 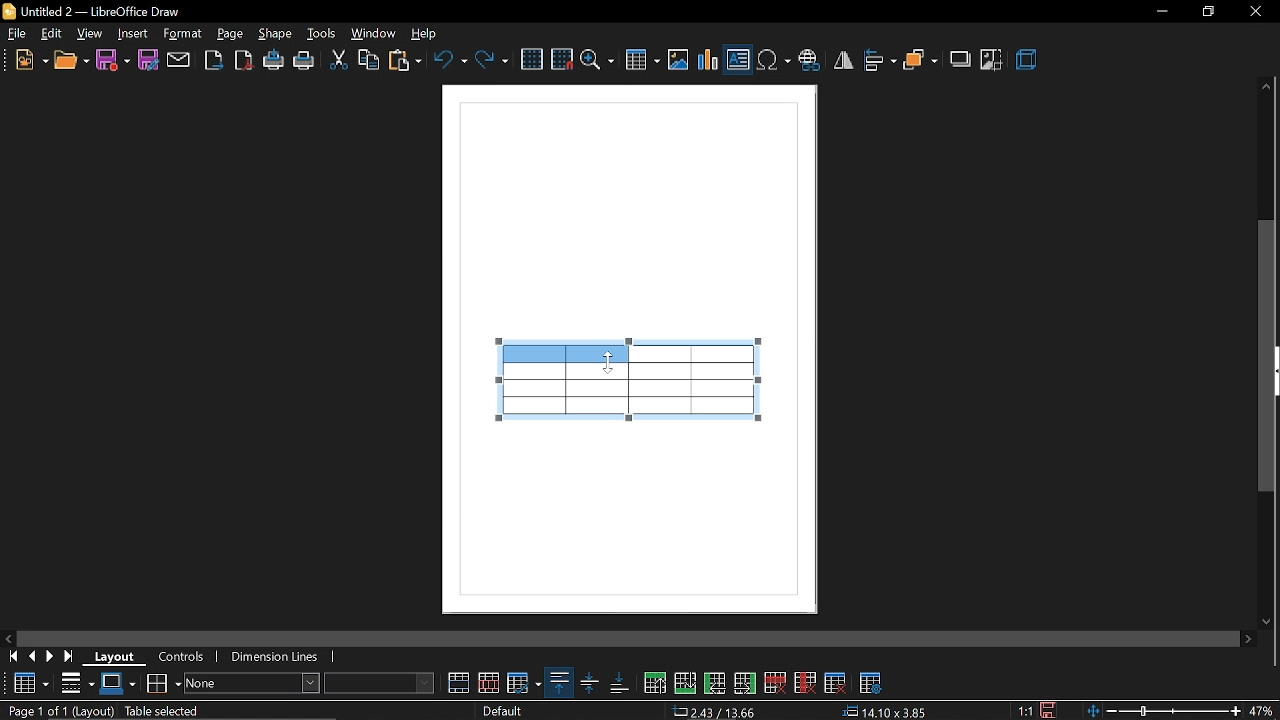 What do you see at coordinates (274, 61) in the screenshot?
I see `print directly` at bounding box center [274, 61].